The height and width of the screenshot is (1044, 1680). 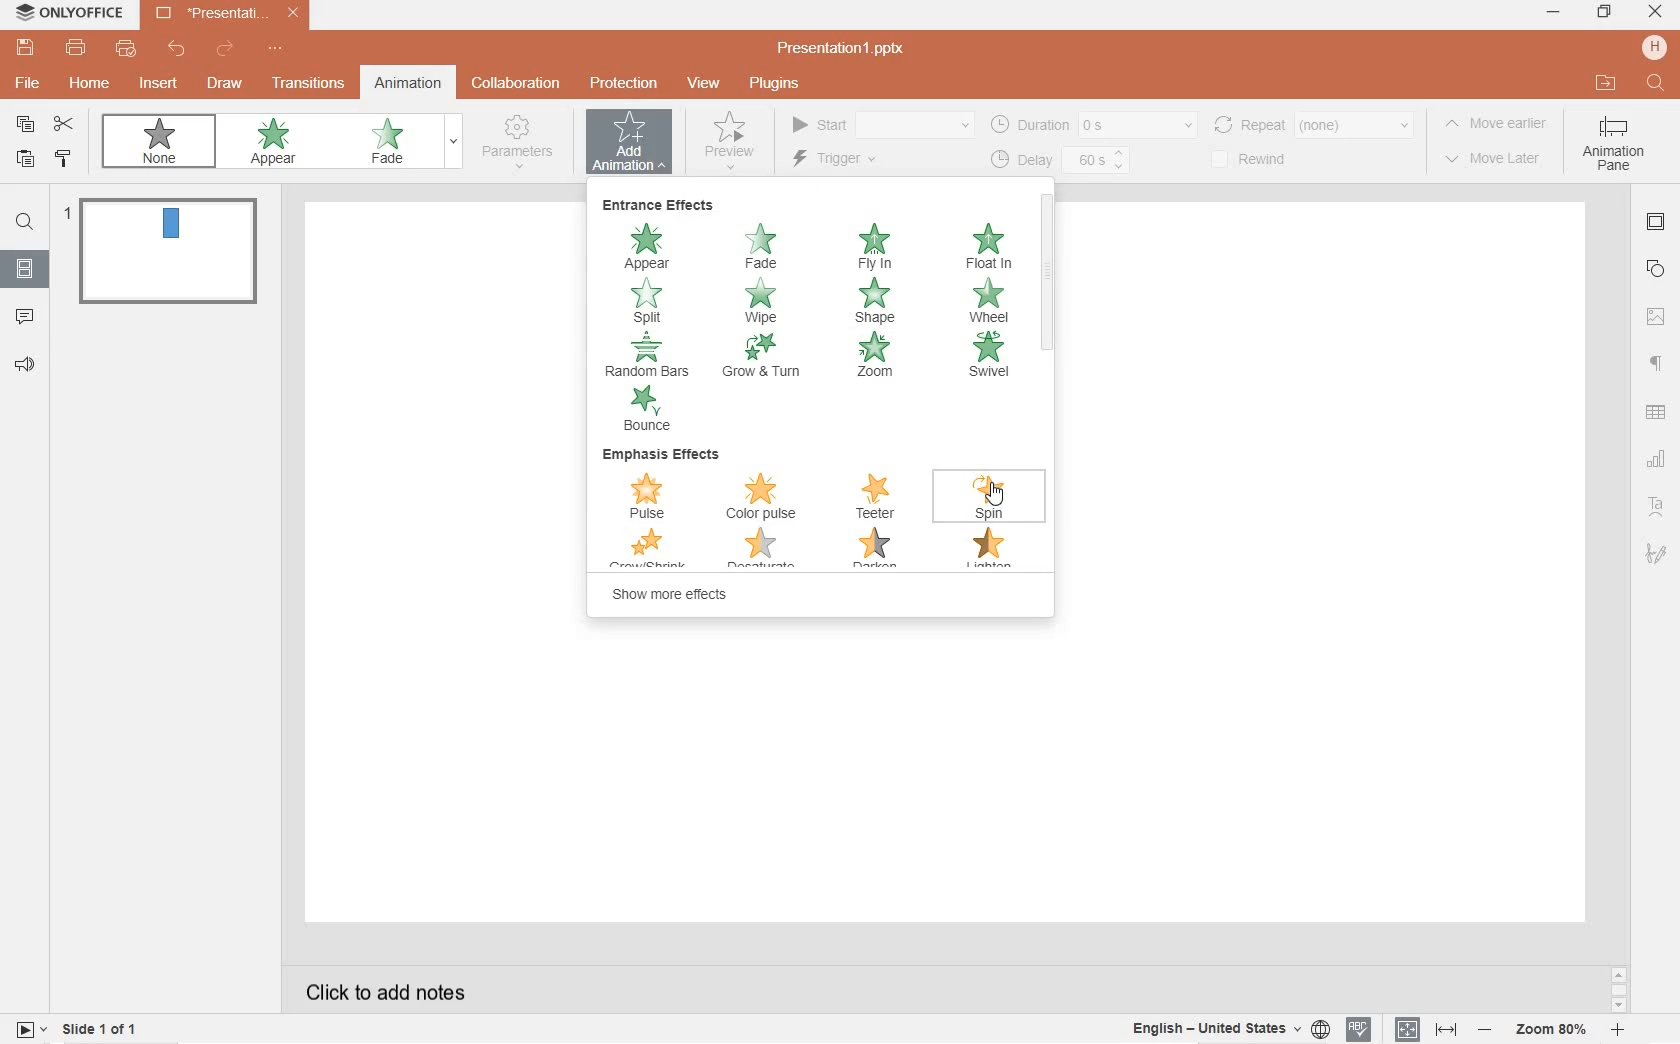 I want to click on draw, so click(x=224, y=81).